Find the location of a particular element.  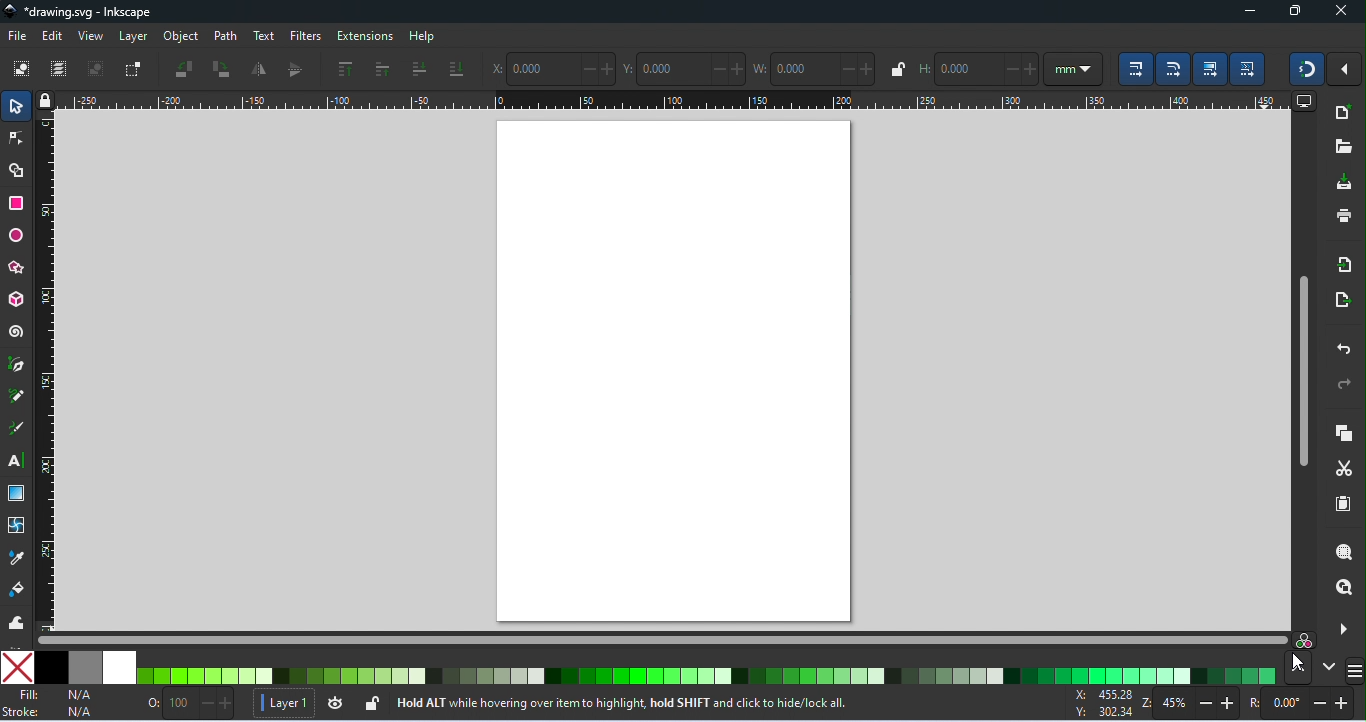

object is located at coordinates (181, 38).